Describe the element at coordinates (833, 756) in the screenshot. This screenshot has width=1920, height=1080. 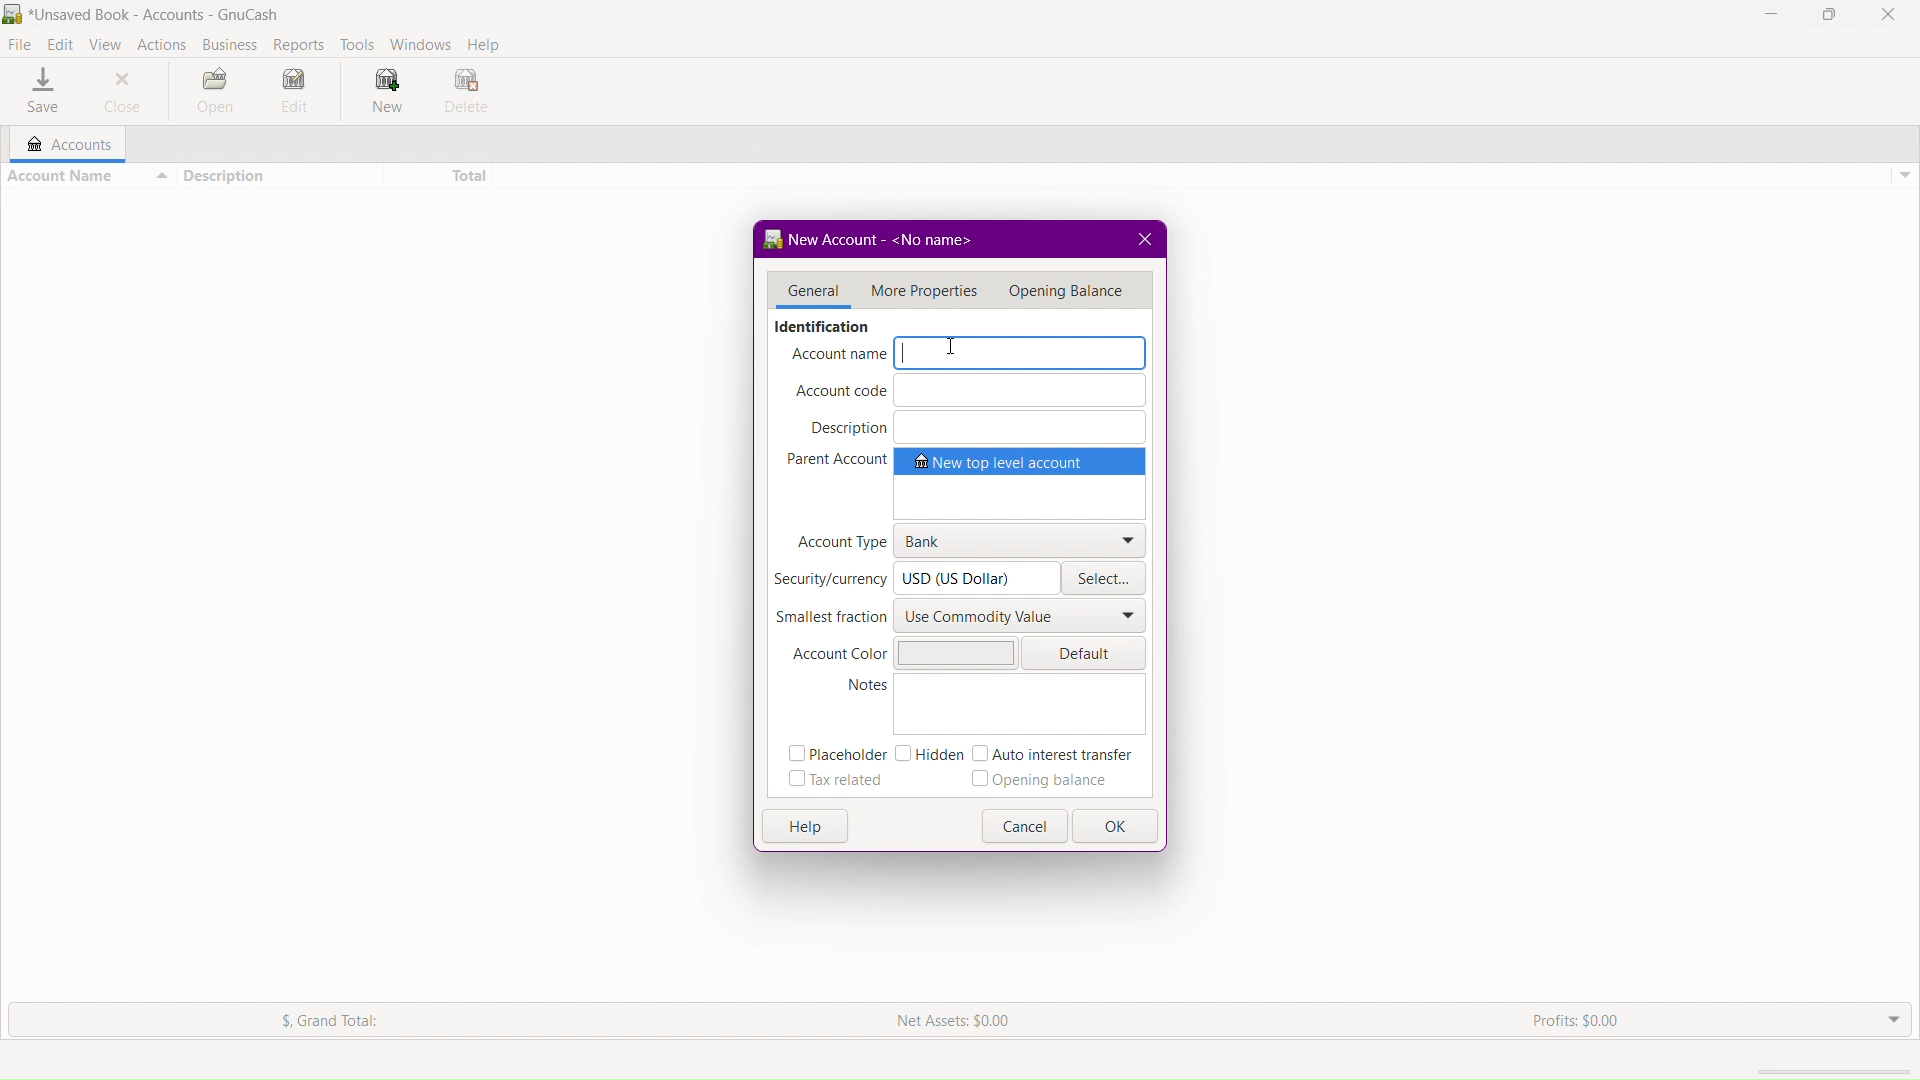
I see `Placeholder` at that location.